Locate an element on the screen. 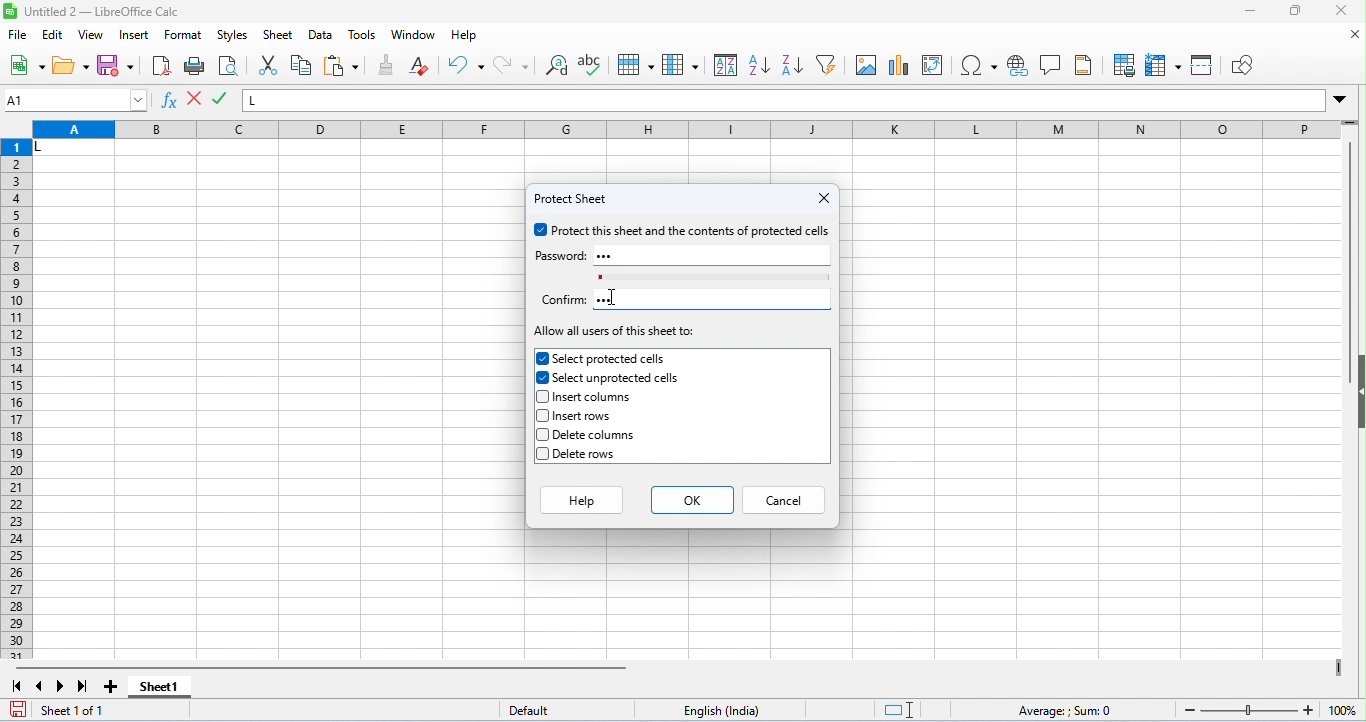 The width and height of the screenshot is (1366, 722). last sheet is located at coordinates (83, 686).